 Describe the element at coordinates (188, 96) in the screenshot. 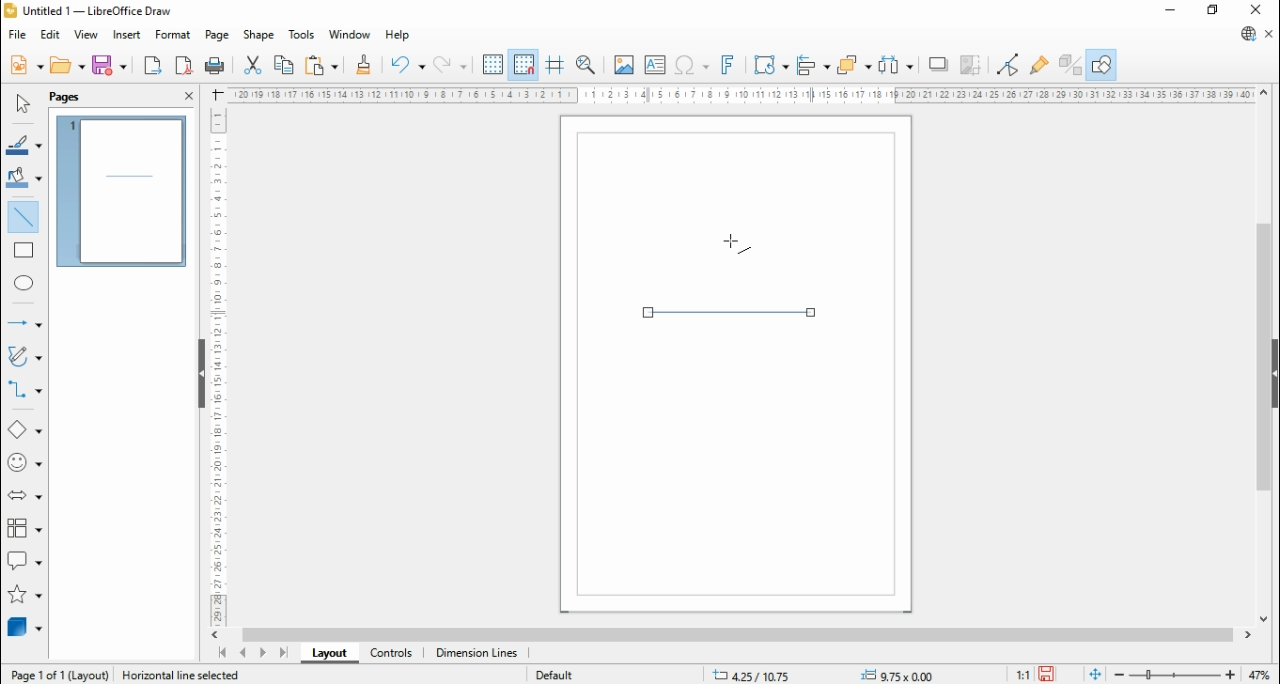

I see `close pane` at that location.